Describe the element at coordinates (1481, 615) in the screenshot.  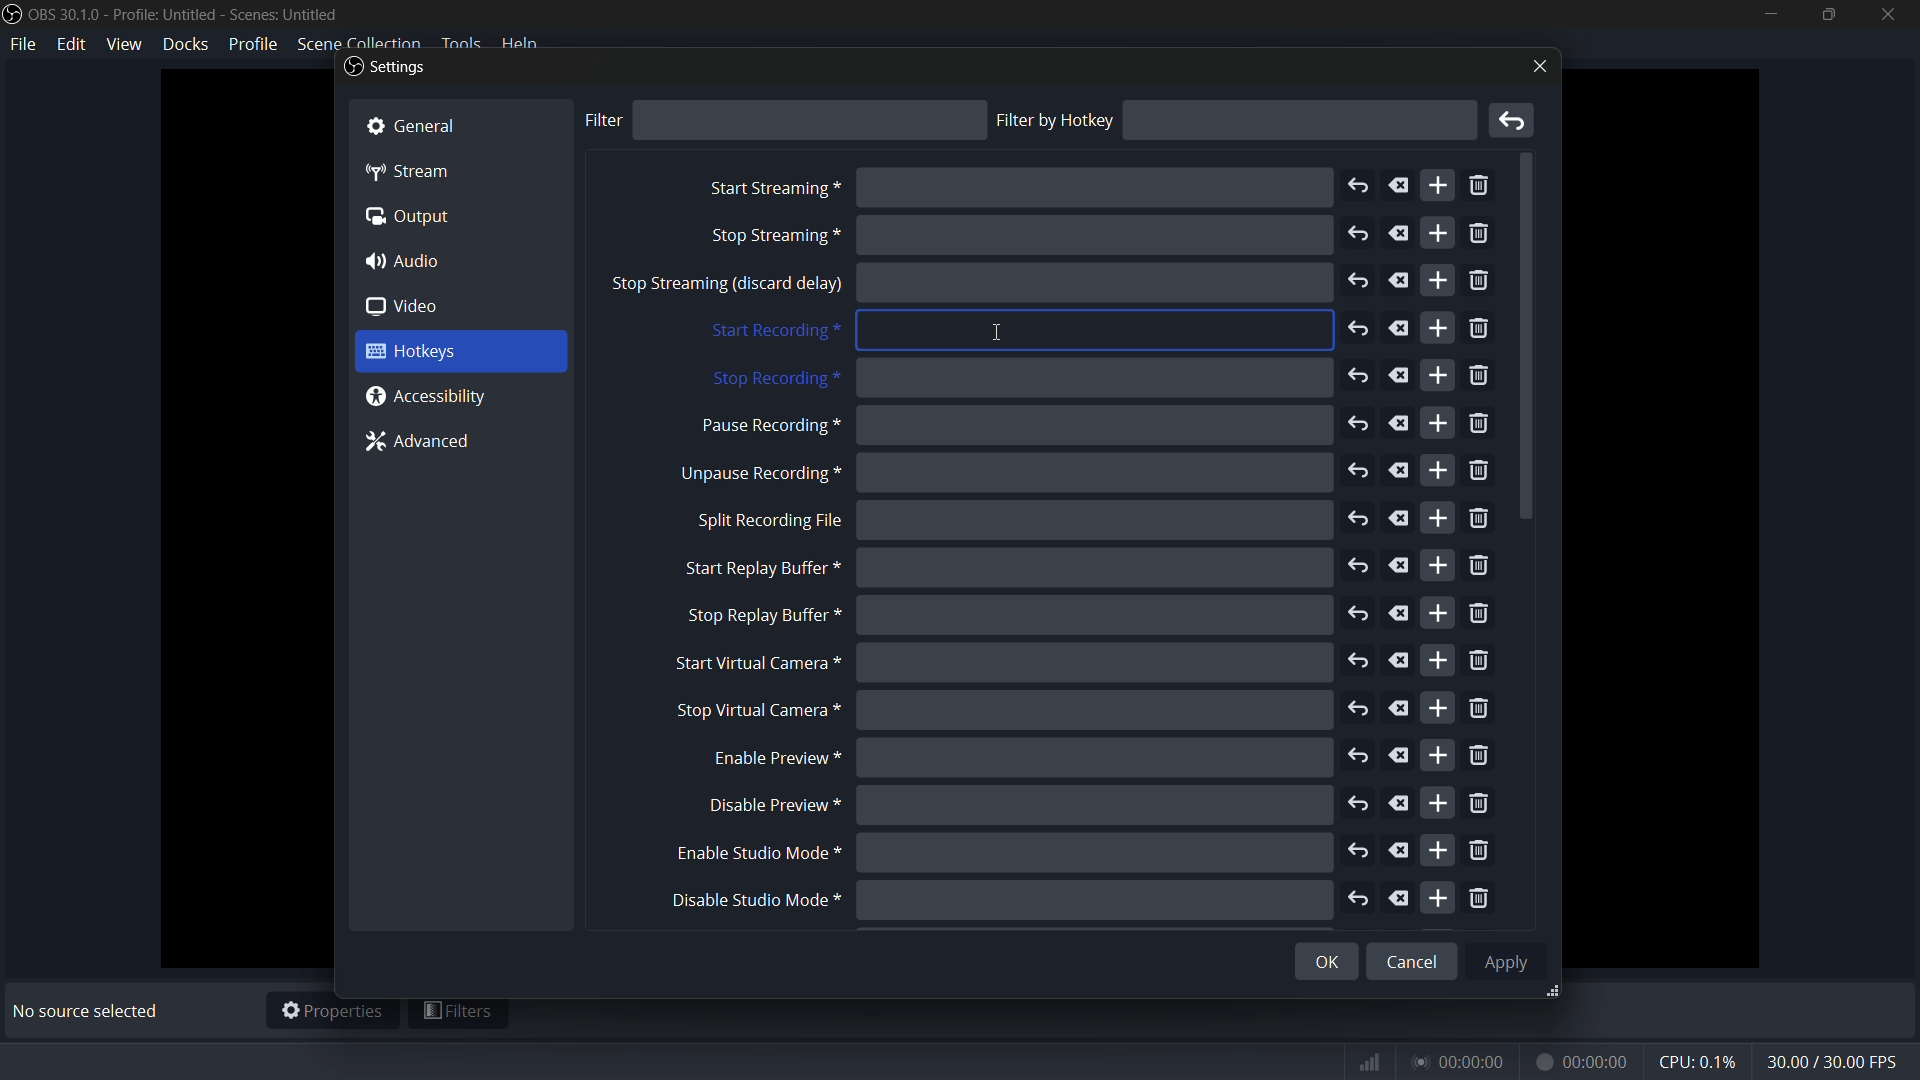
I see `remove` at that location.